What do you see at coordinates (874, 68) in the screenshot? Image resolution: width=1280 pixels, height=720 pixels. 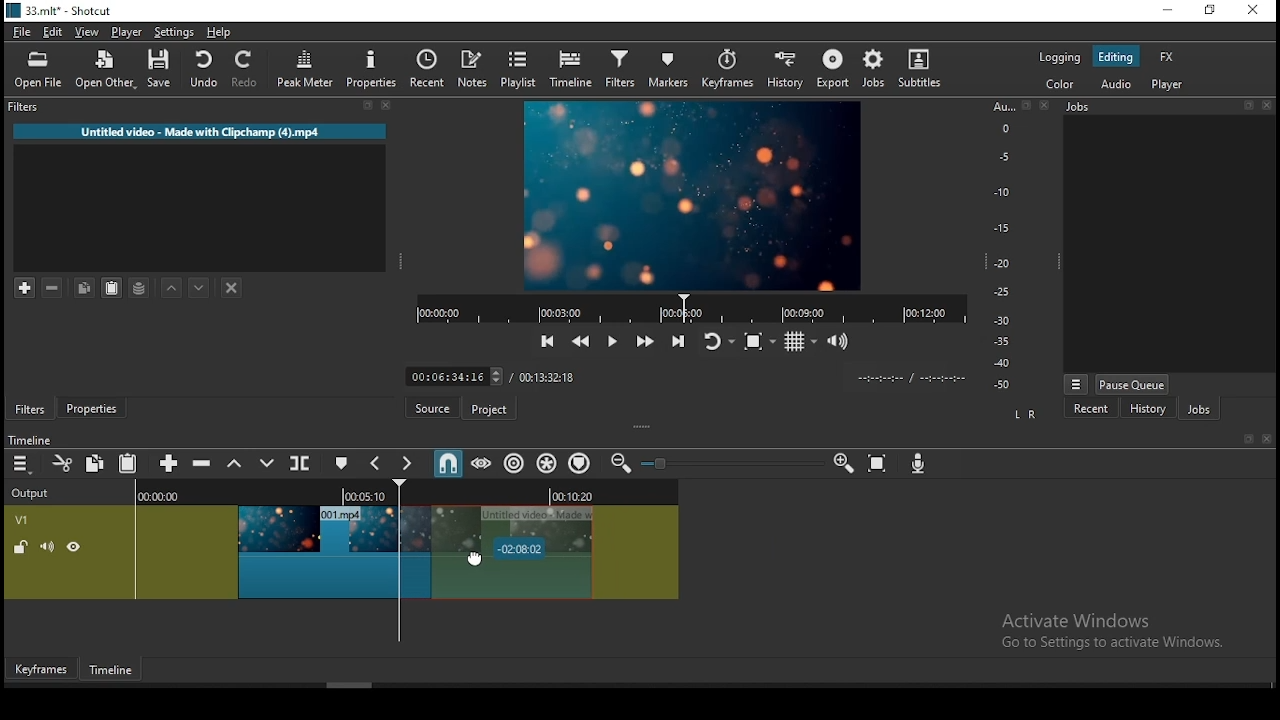 I see `jobs` at bounding box center [874, 68].